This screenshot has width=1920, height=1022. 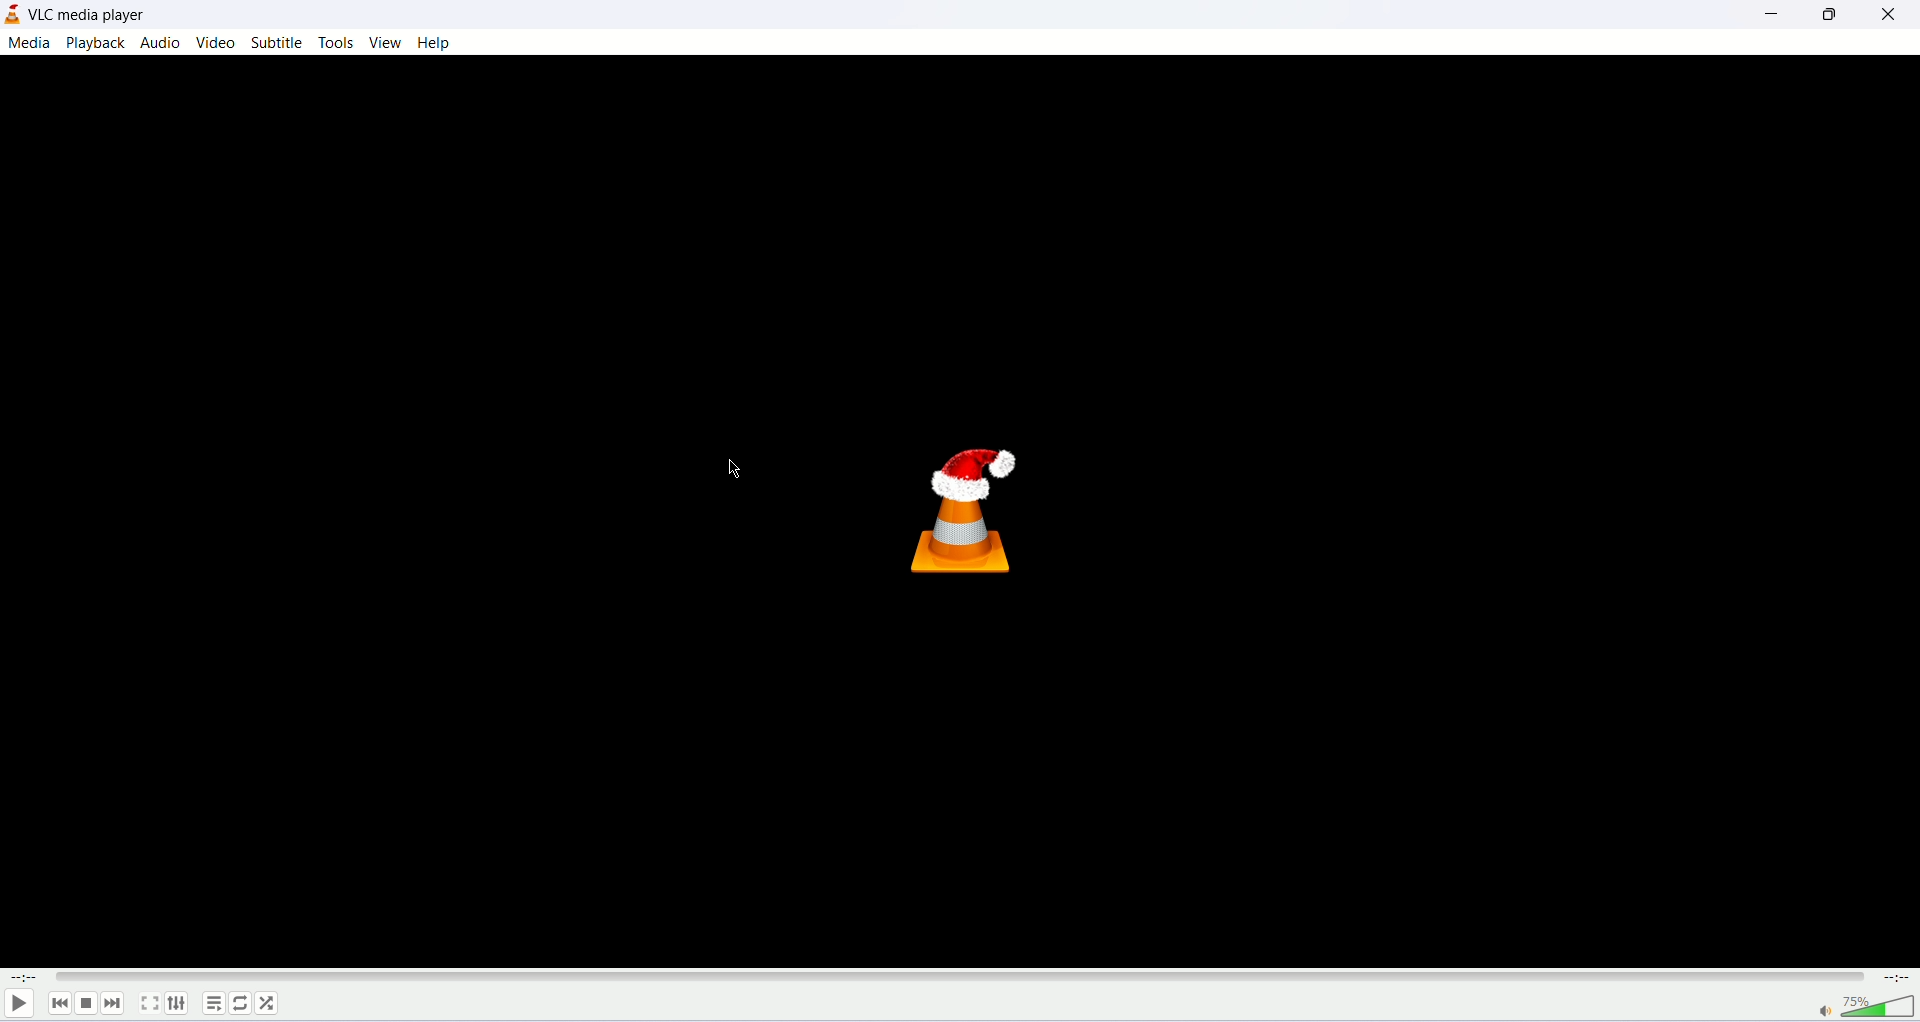 What do you see at coordinates (277, 43) in the screenshot?
I see `subtitle` at bounding box center [277, 43].